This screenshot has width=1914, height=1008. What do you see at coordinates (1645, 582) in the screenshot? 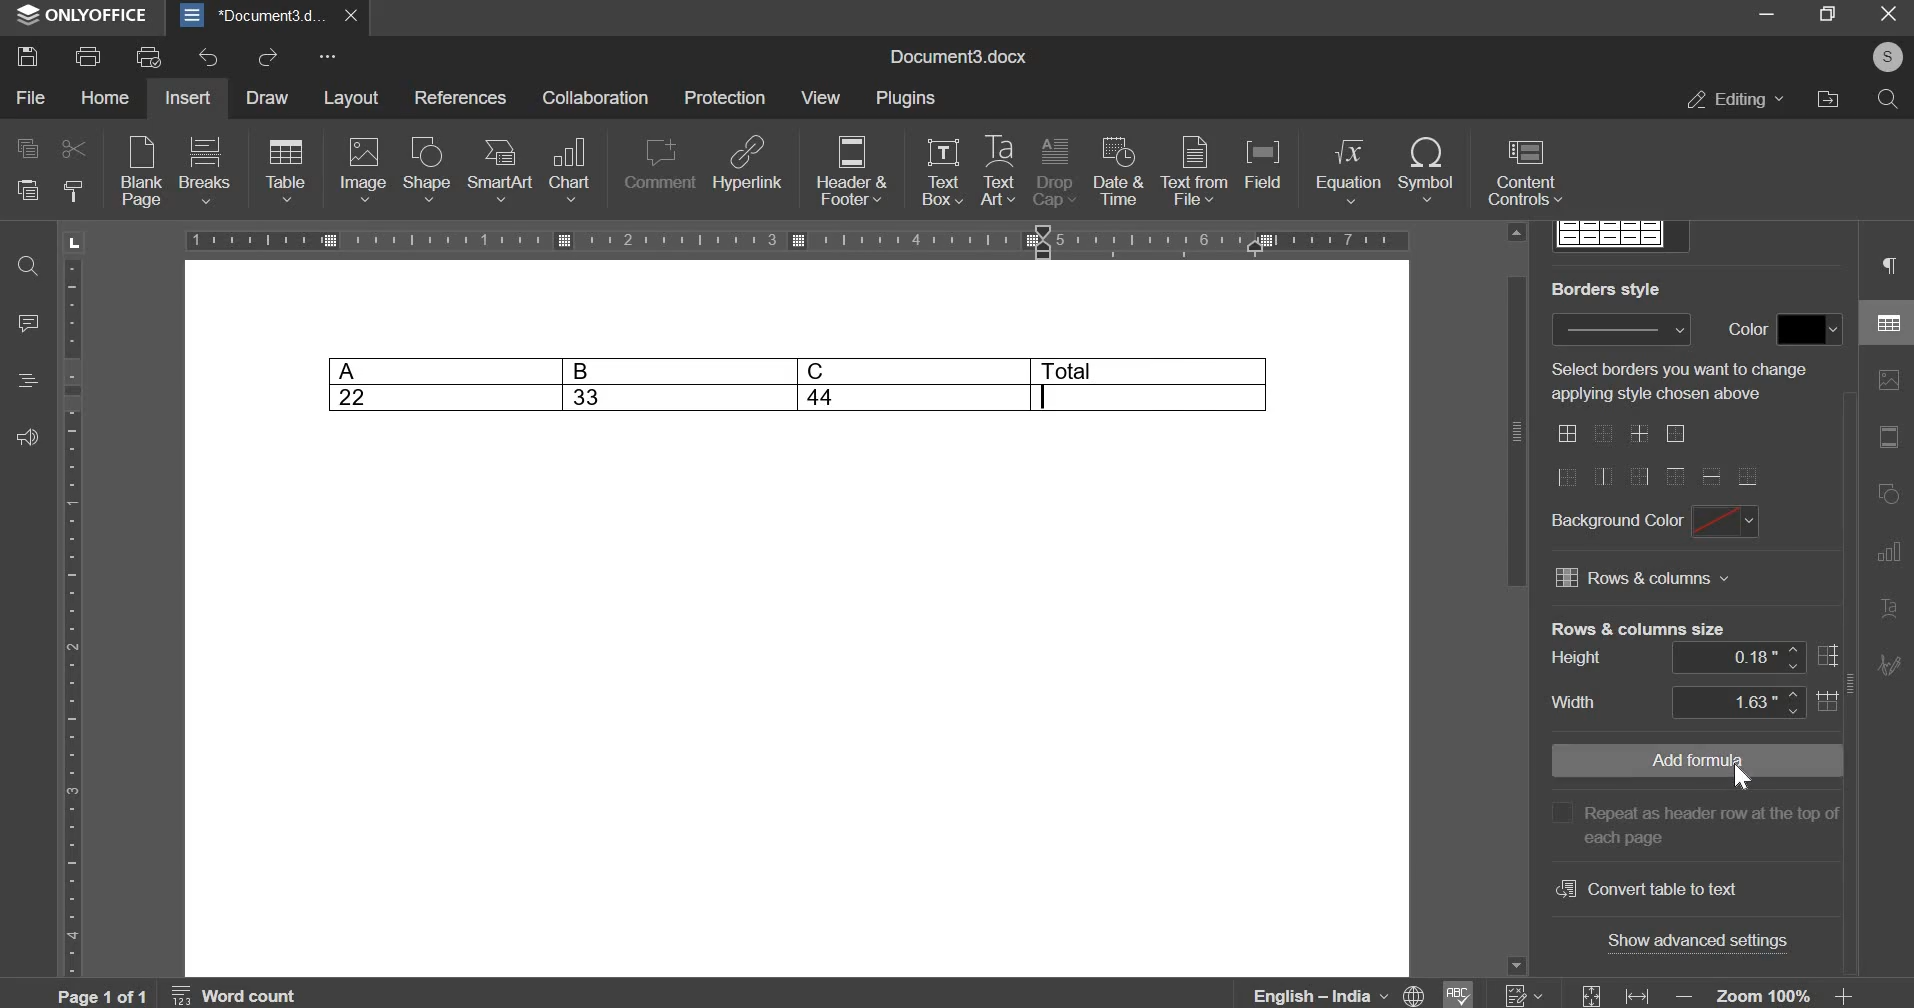
I see `rows and columns` at bounding box center [1645, 582].